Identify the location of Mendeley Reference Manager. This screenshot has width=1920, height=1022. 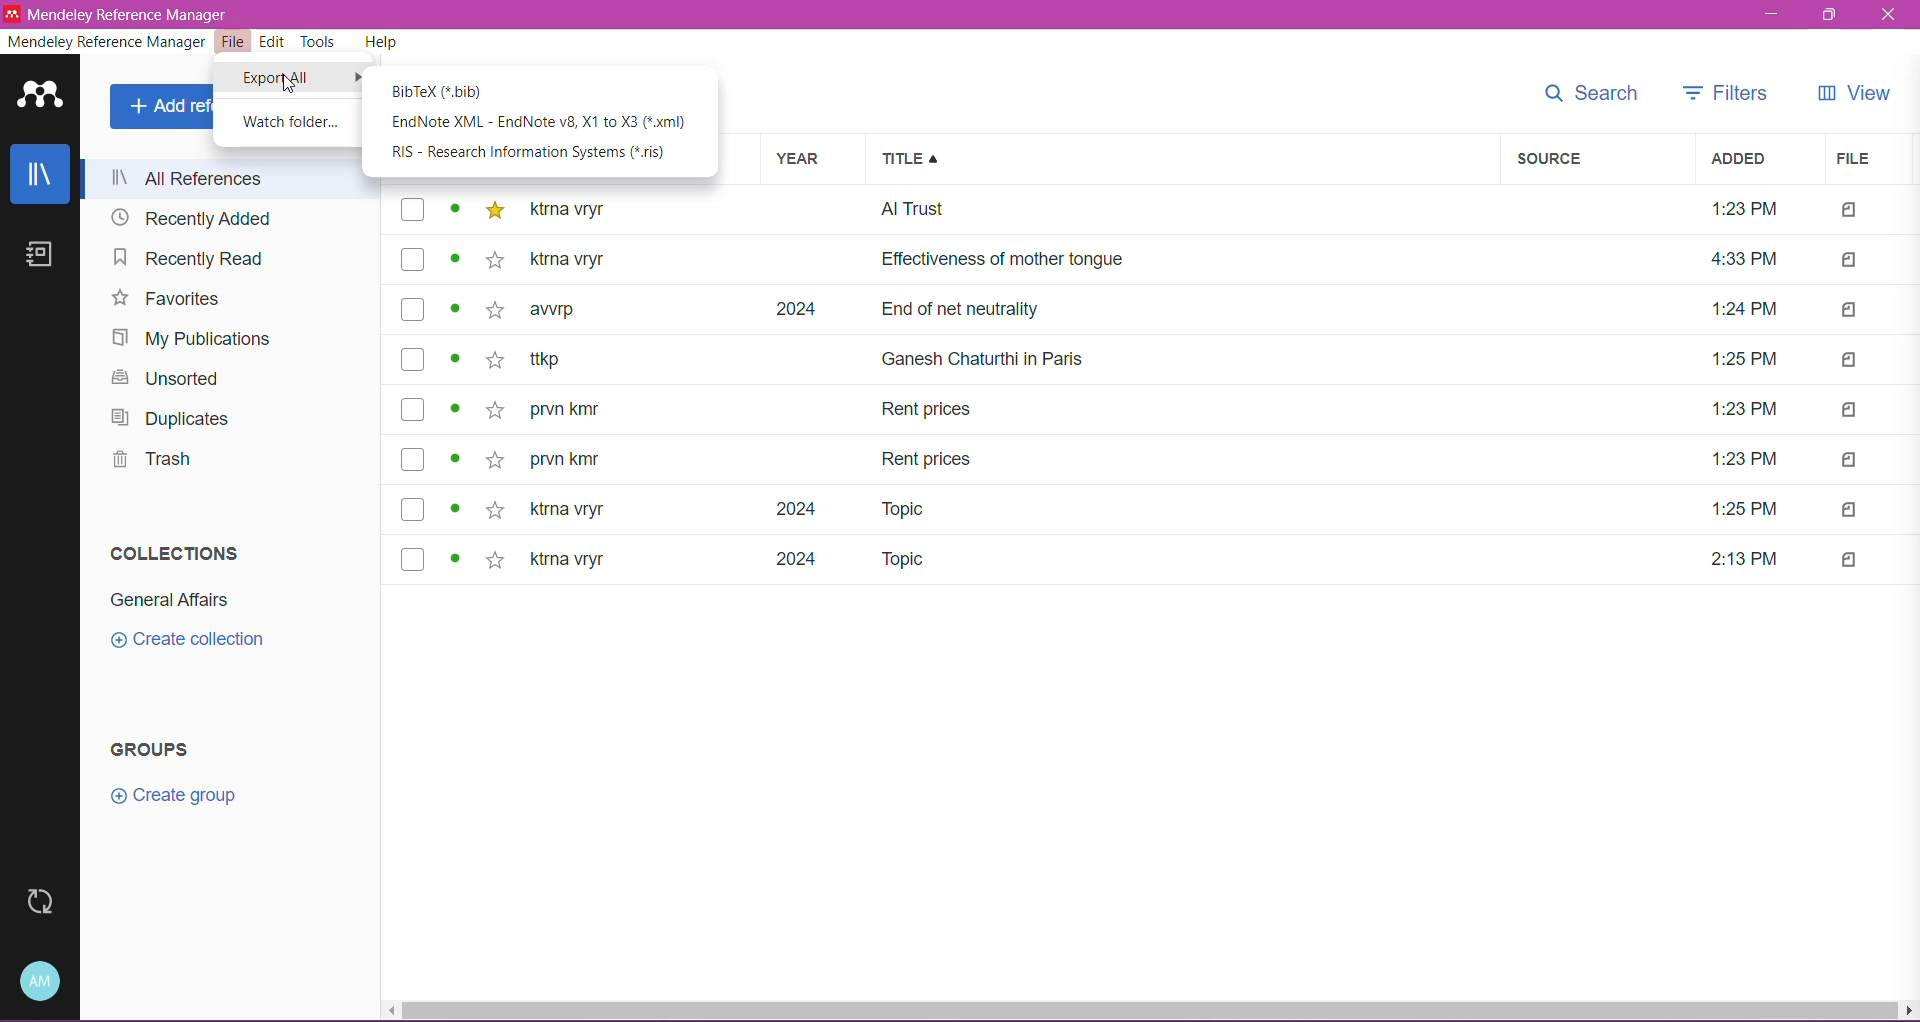
(129, 14).